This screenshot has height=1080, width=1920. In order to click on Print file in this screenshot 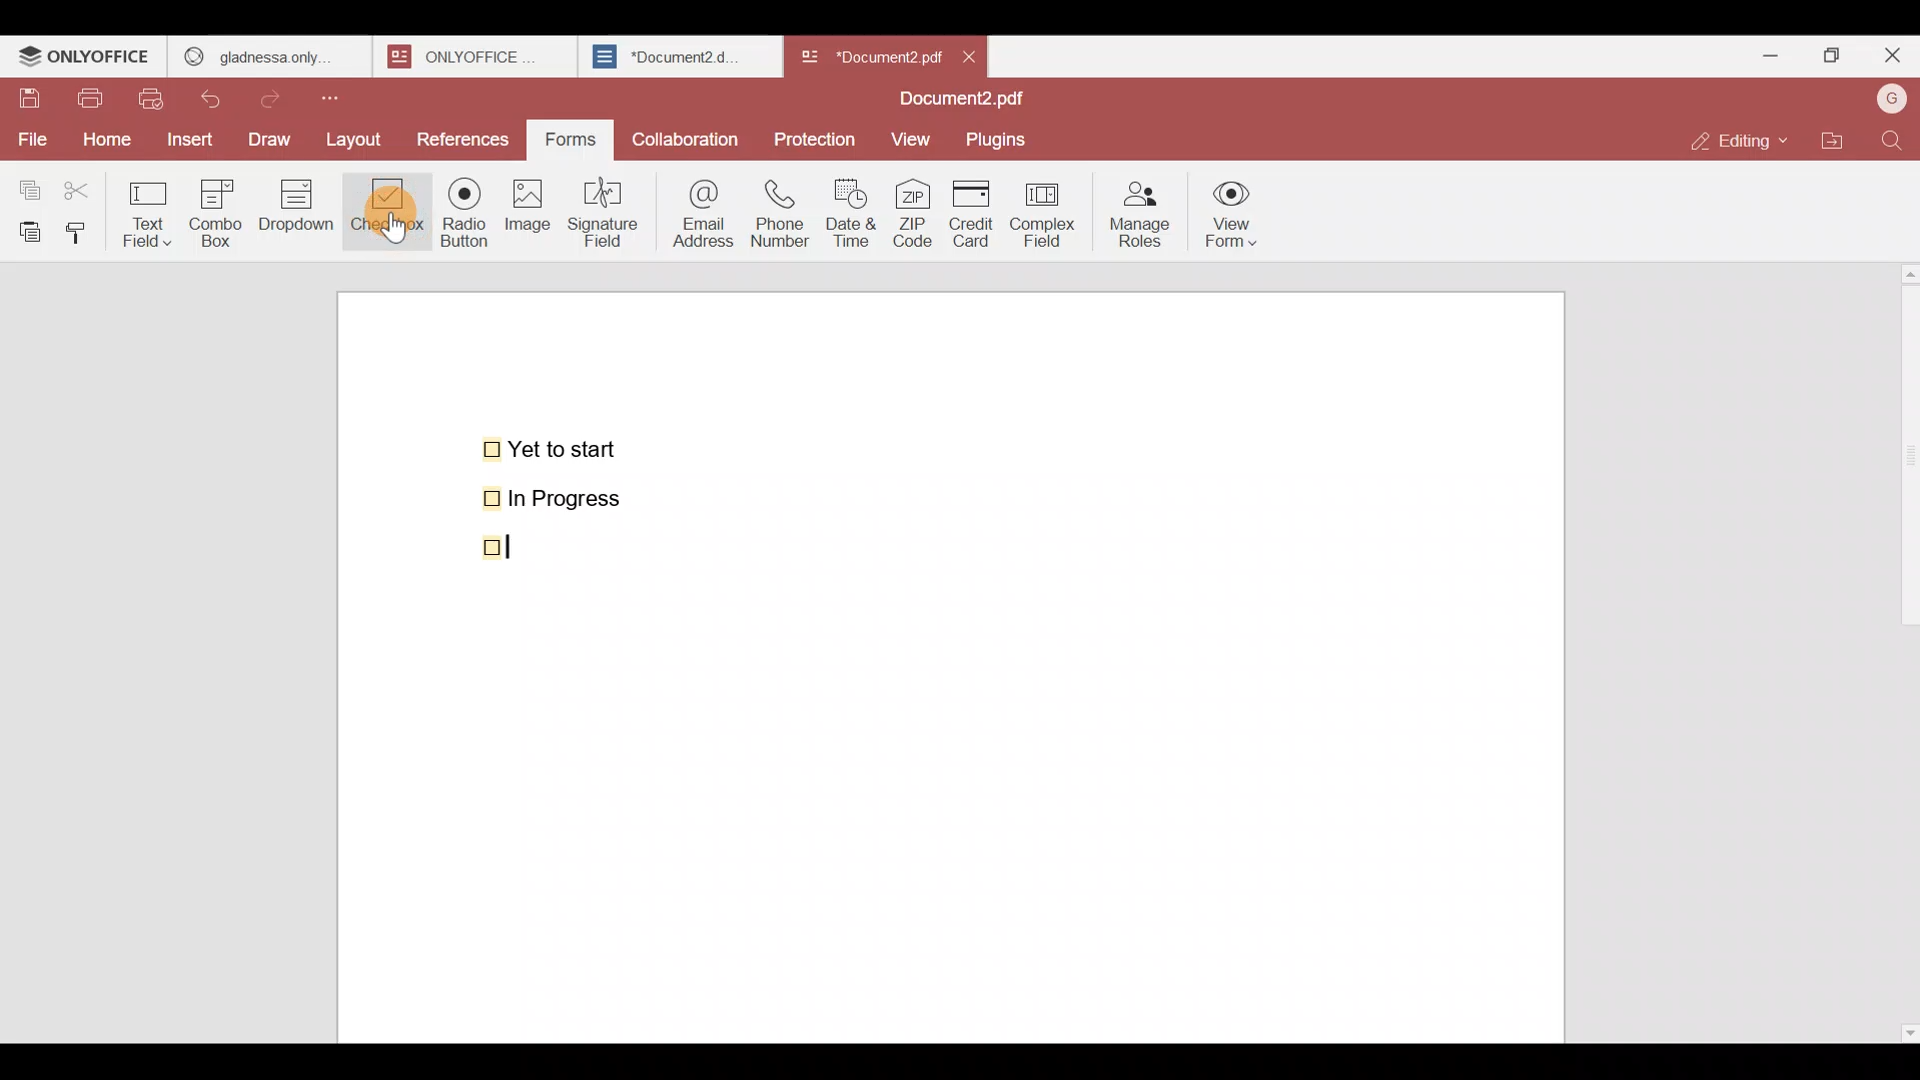, I will do `click(94, 100)`.